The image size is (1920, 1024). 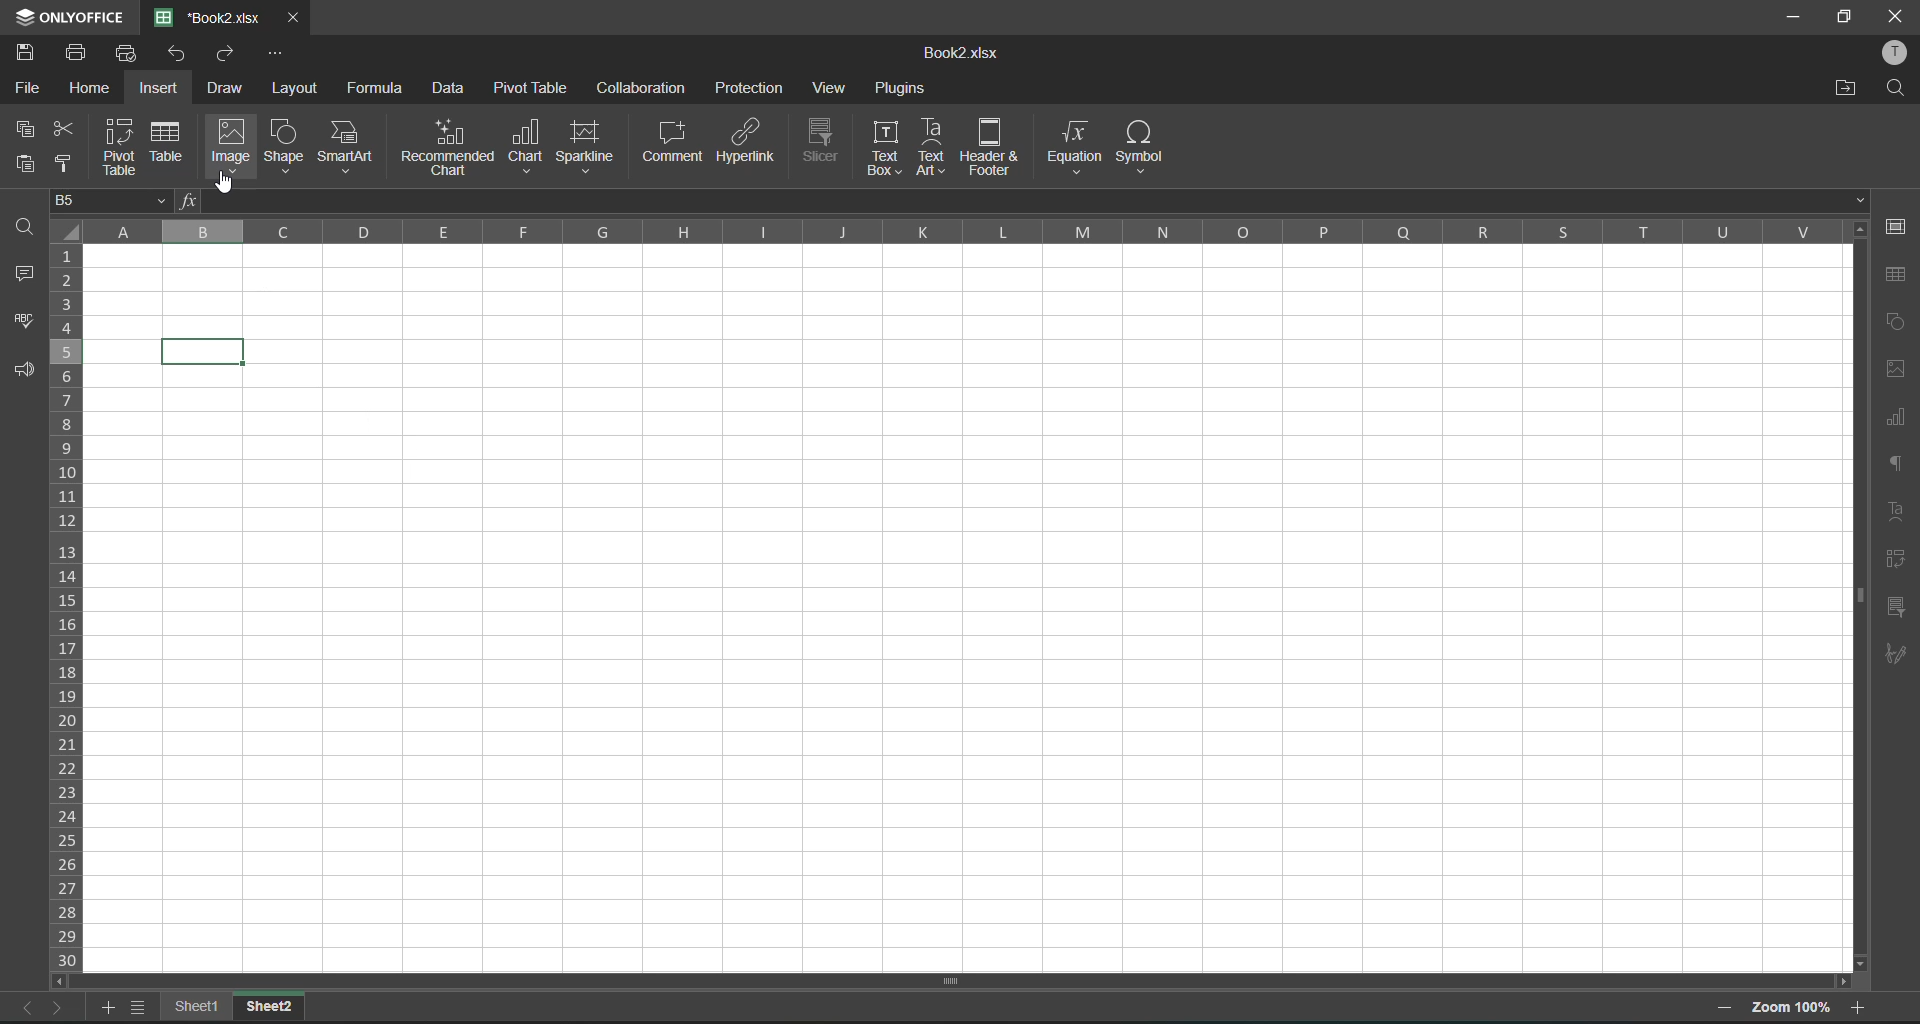 I want to click on data, so click(x=451, y=89).